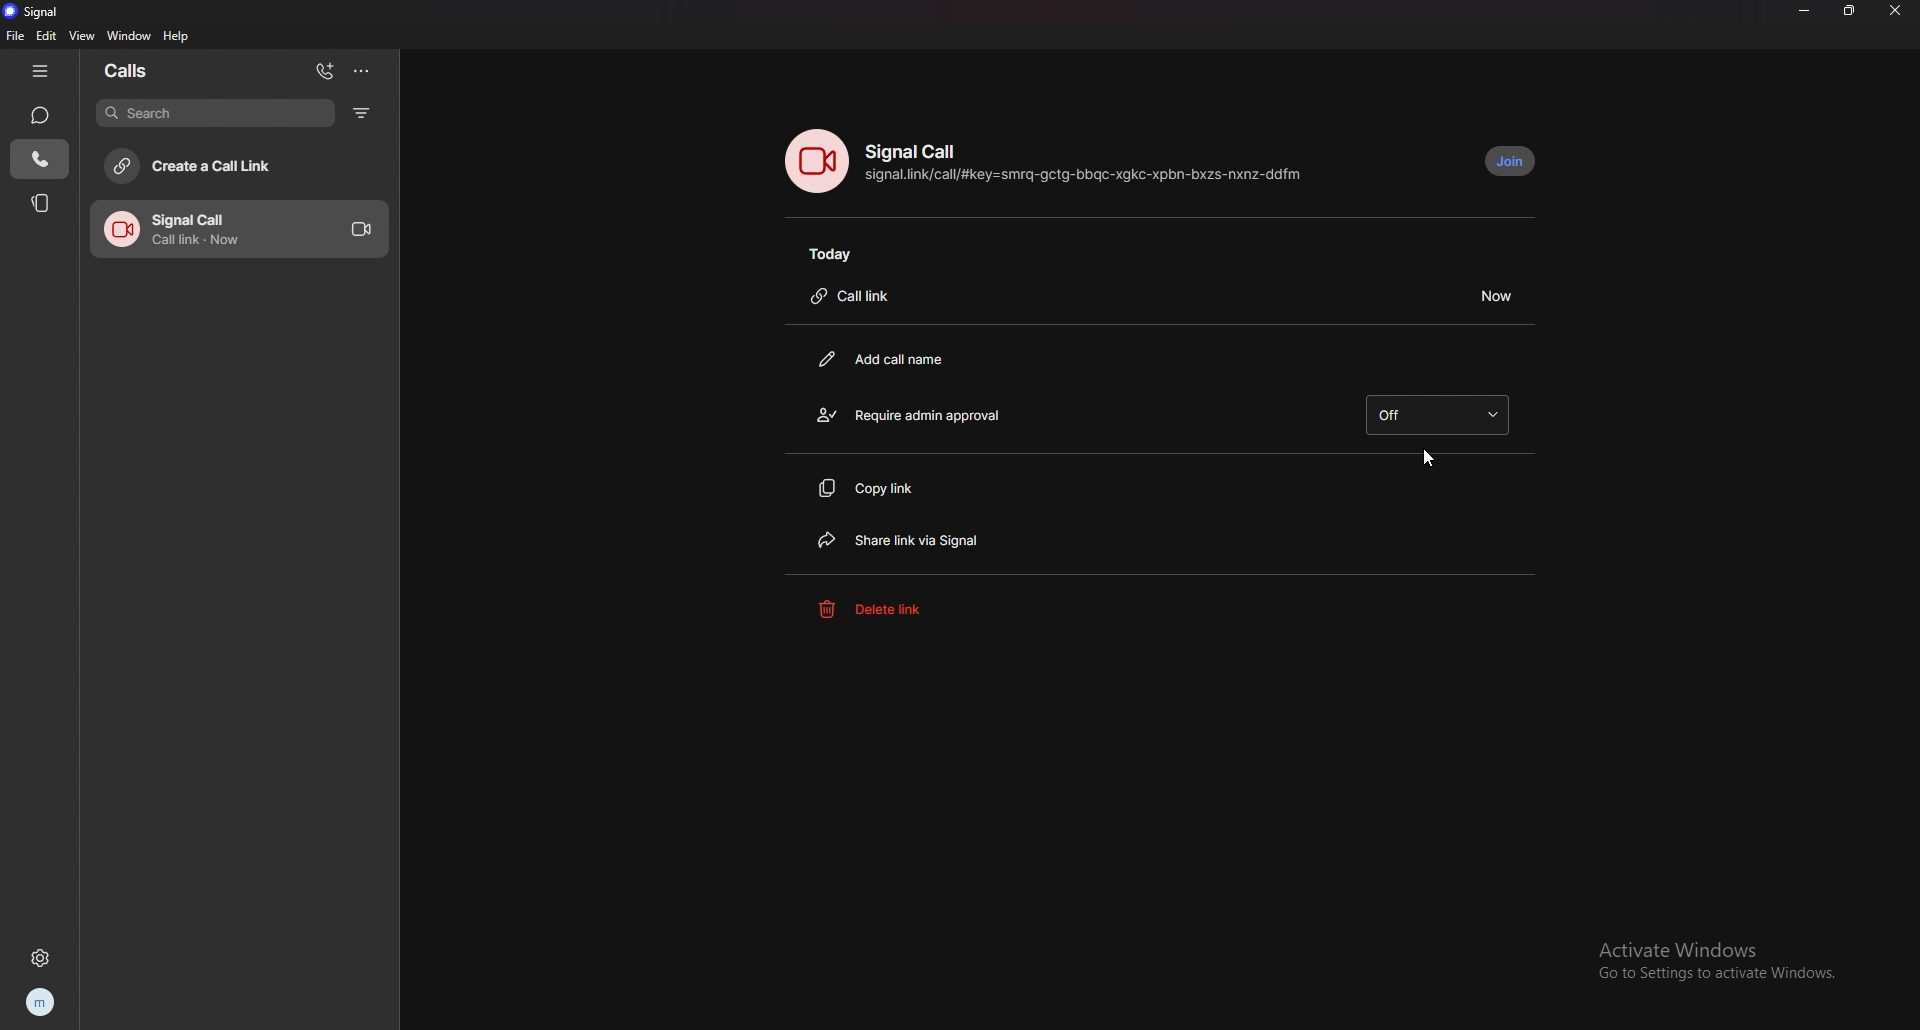 The width and height of the screenshot is (1920, 1030). Describe the element at coordinates (1898, 11) in the screenshot. I see `close` at that location.